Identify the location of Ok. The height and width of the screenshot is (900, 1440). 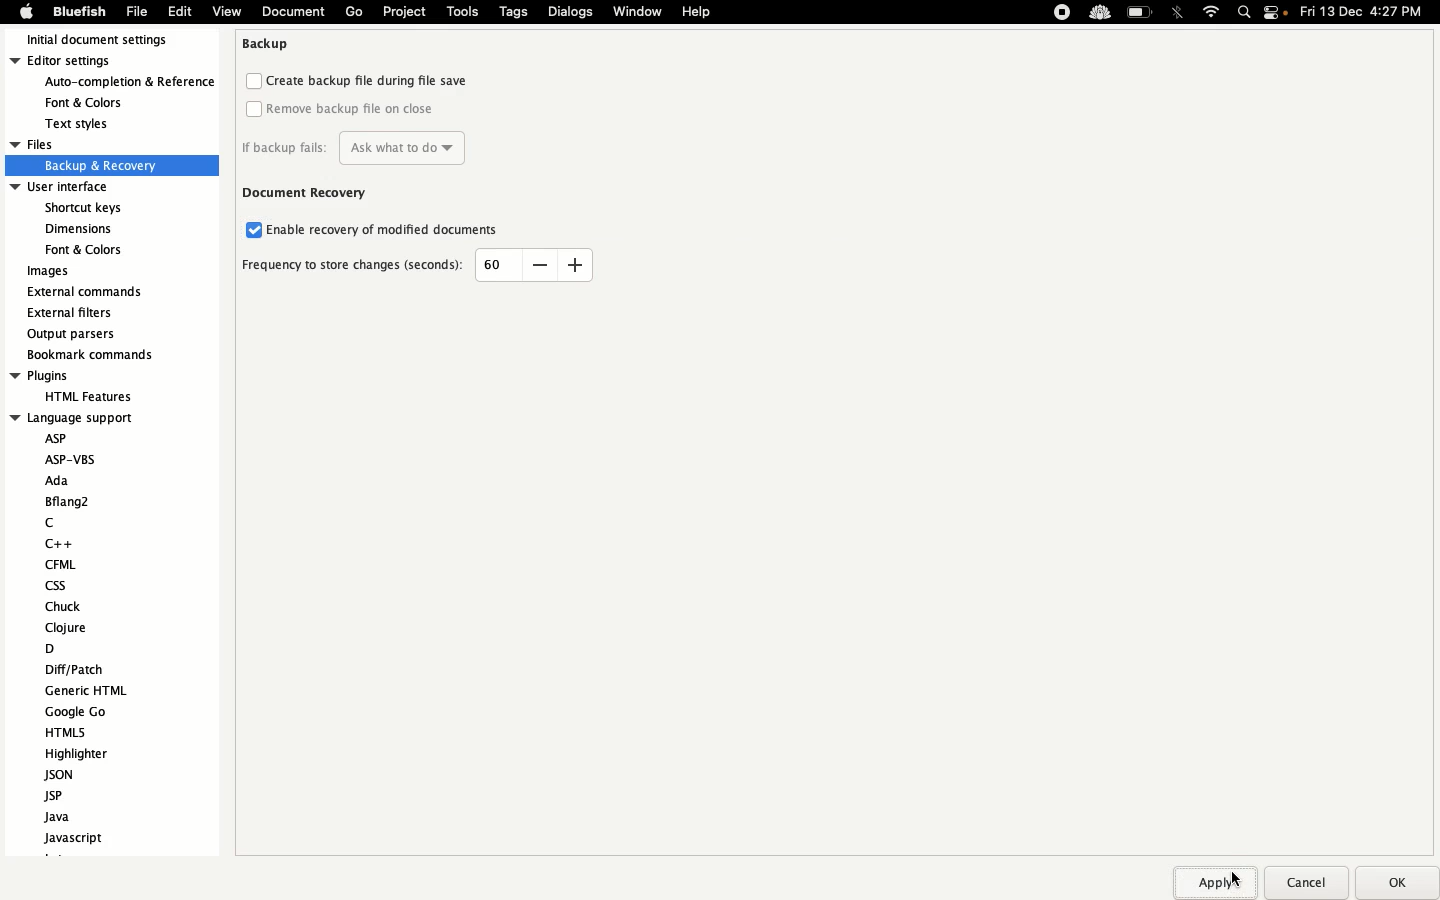
(1396, 883).